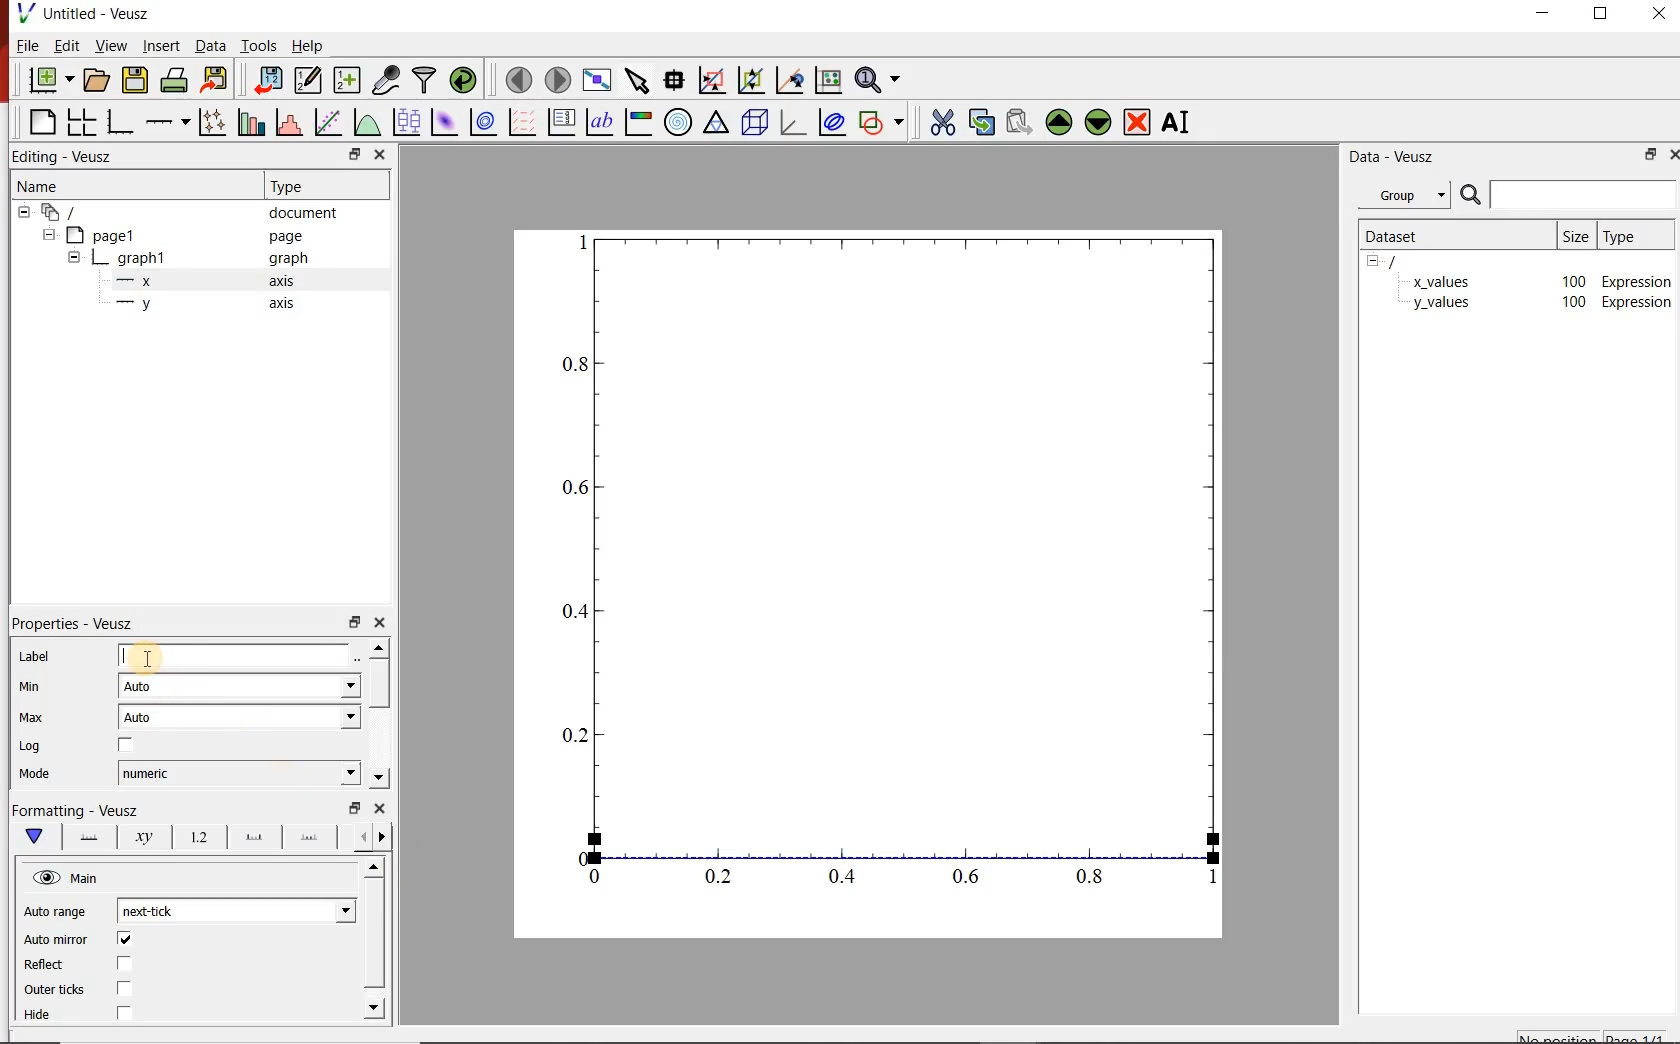  What do you see at coordinates (355, 620) in the screenshot?
I see `restore down` at bounding box center [355, 620].